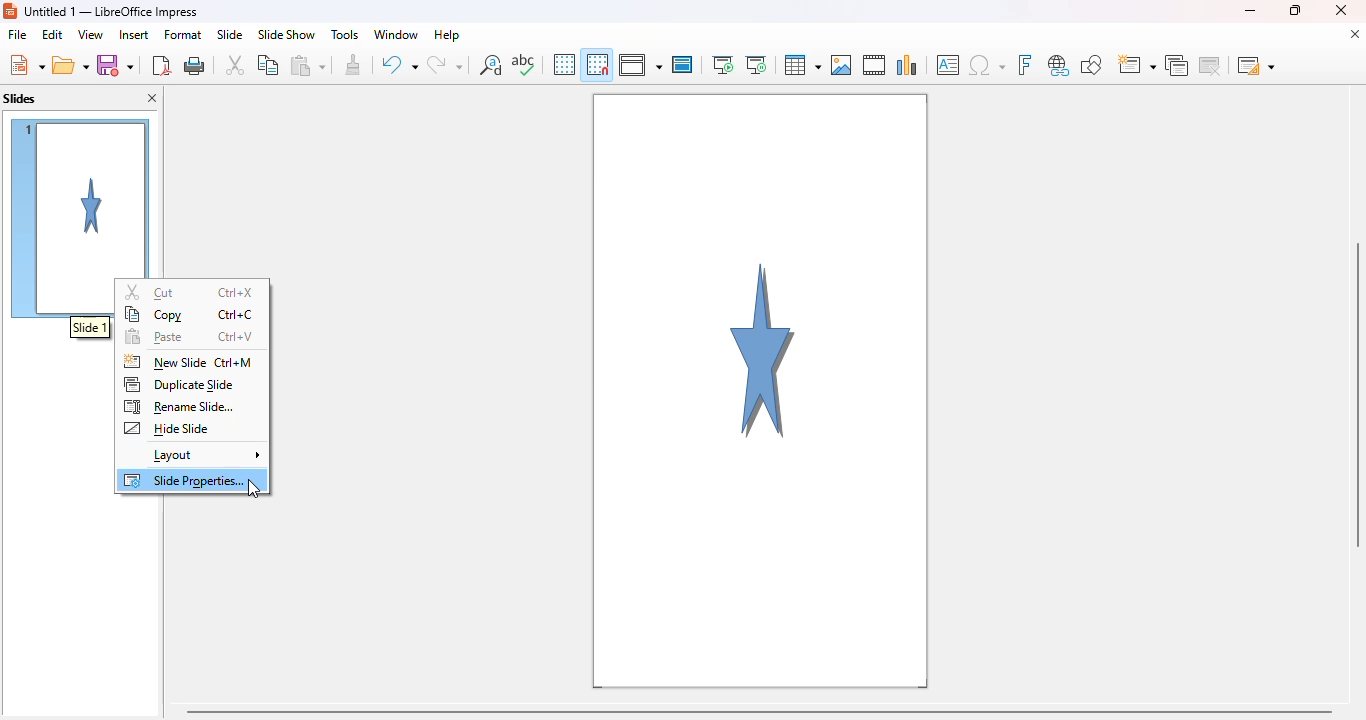 The image size is (1366, 720). I want to click on master slide, so click(684, 64).